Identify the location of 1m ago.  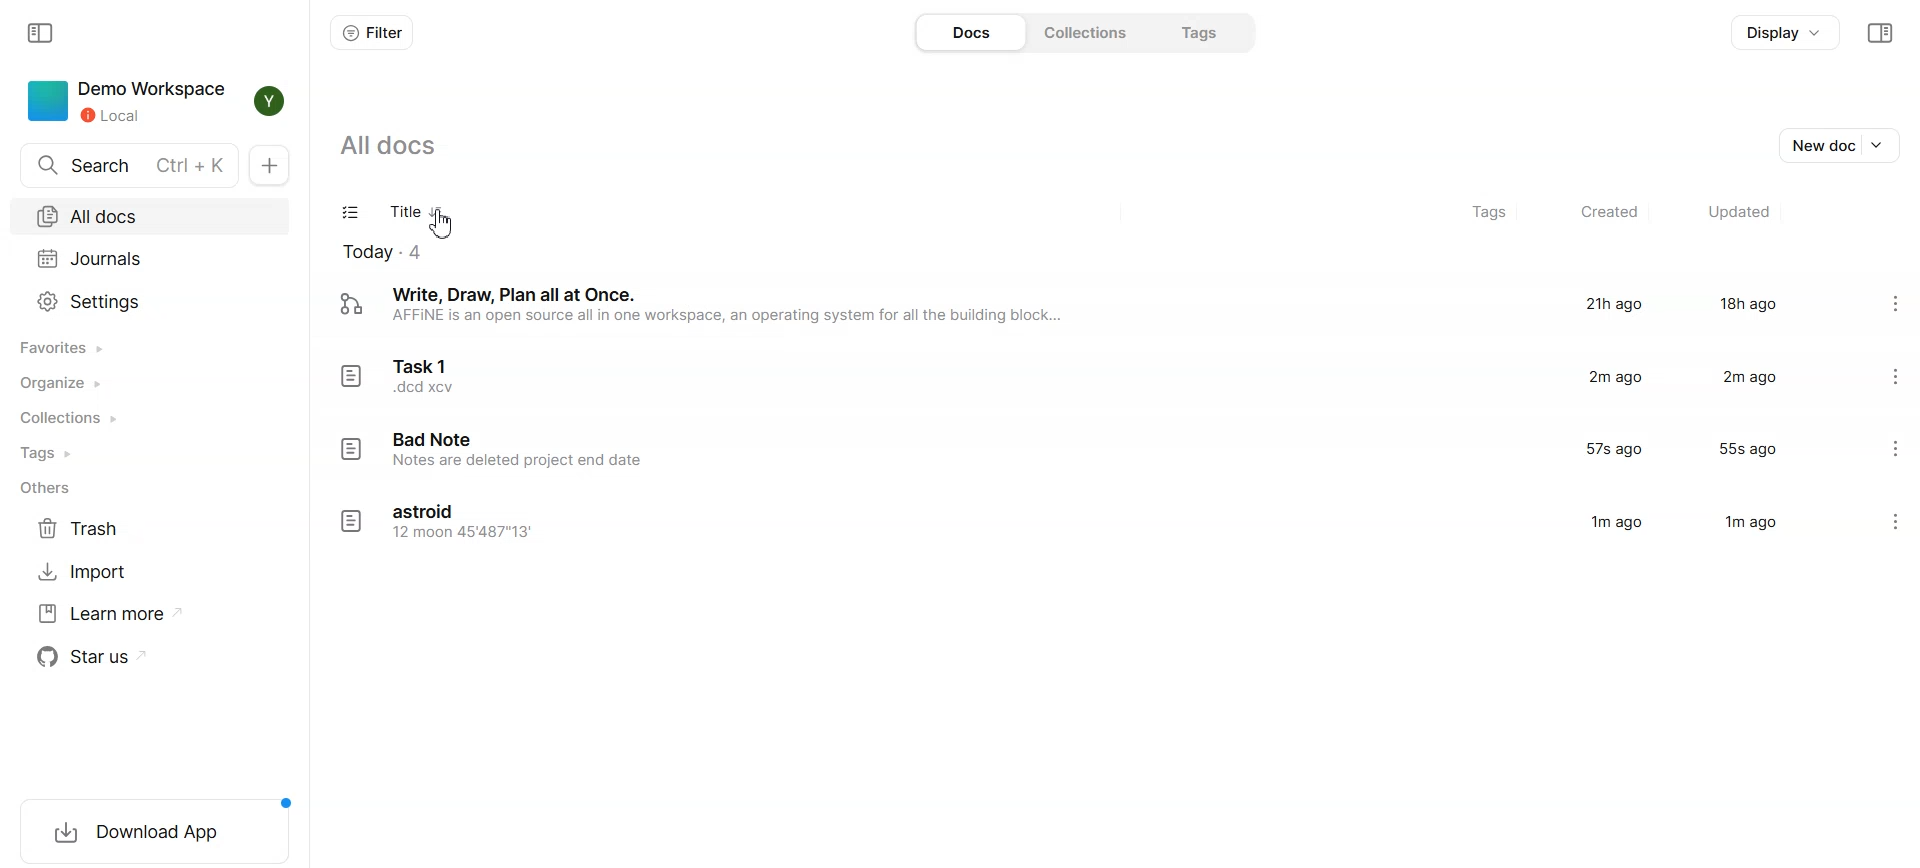
(1617, 521).